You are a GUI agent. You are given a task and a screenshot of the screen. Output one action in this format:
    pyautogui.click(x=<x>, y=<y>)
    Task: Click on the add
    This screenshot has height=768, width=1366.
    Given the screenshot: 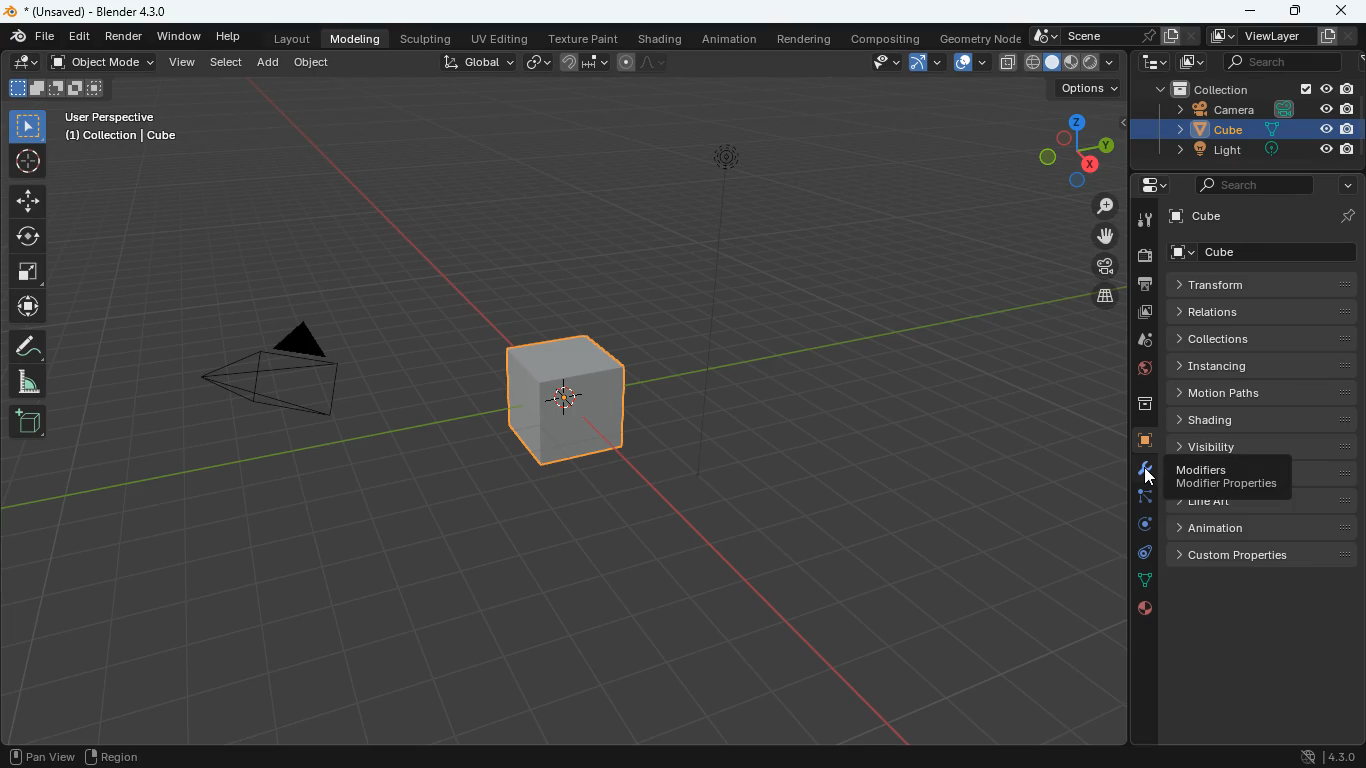 What is the action you would take?
    pyautogui.click(x=269, y=63)
    